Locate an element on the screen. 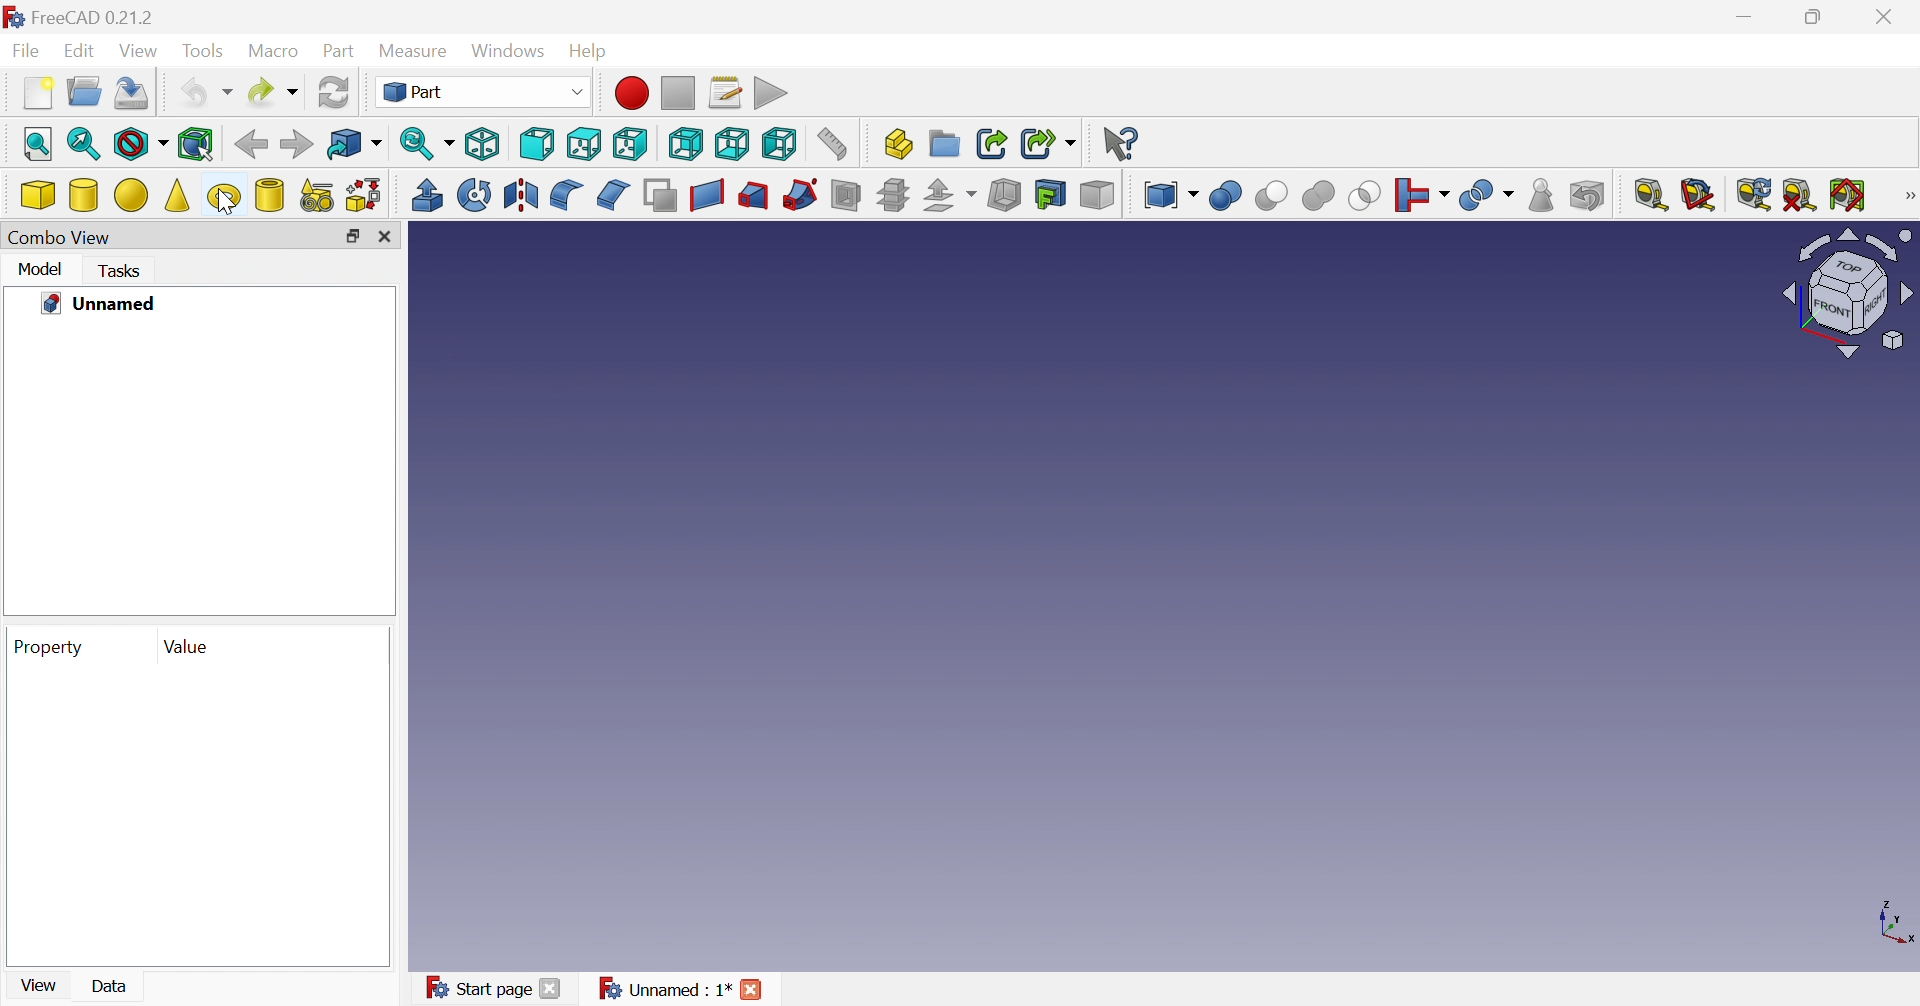 The image size is (1920, 1006). Combo view is located at coordinates (56, 237).